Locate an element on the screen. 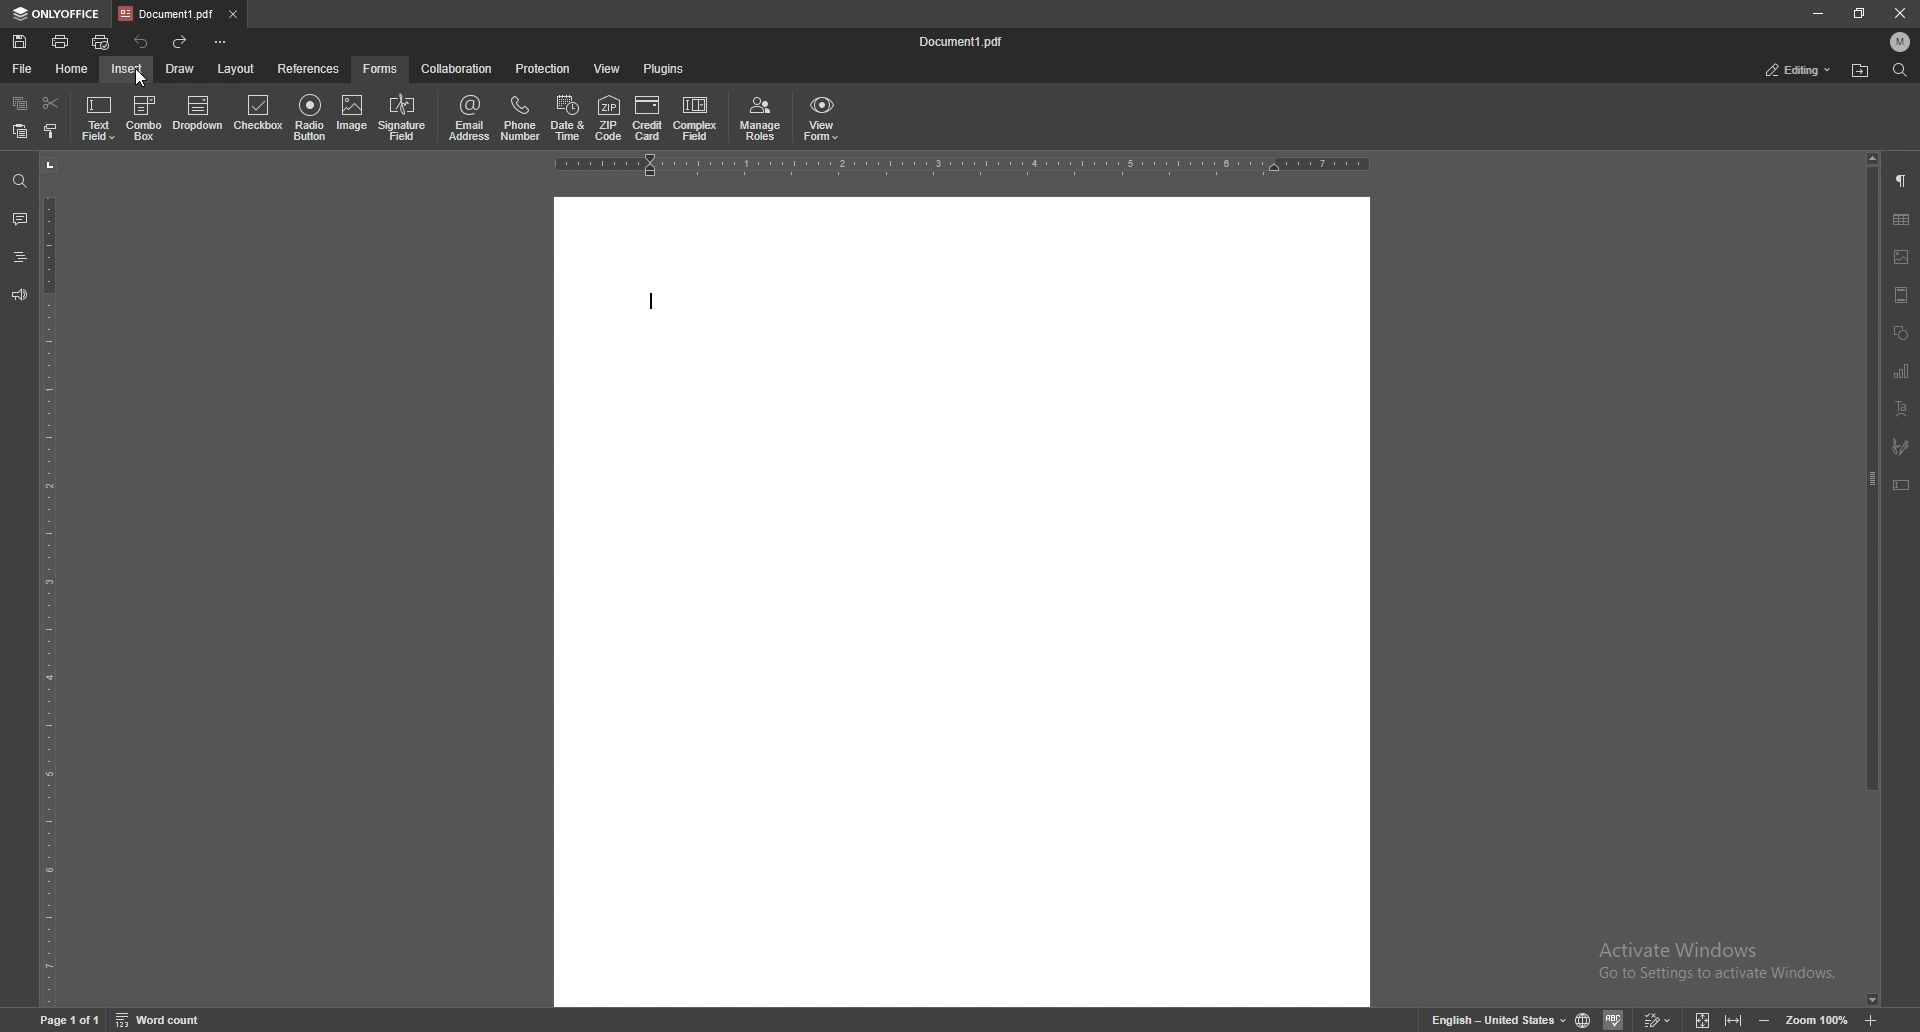  print is located at coordinates (62, 42).